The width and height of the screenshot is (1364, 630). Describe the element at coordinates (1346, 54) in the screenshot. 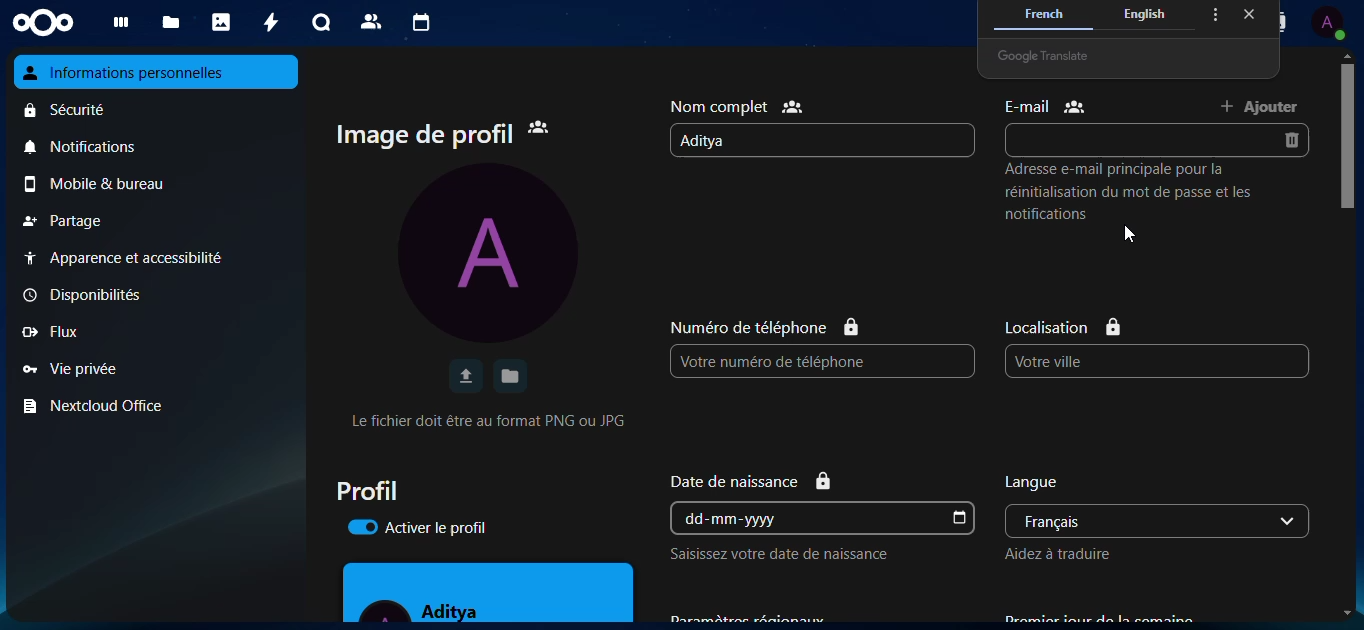

I see `scroll up` at that location.